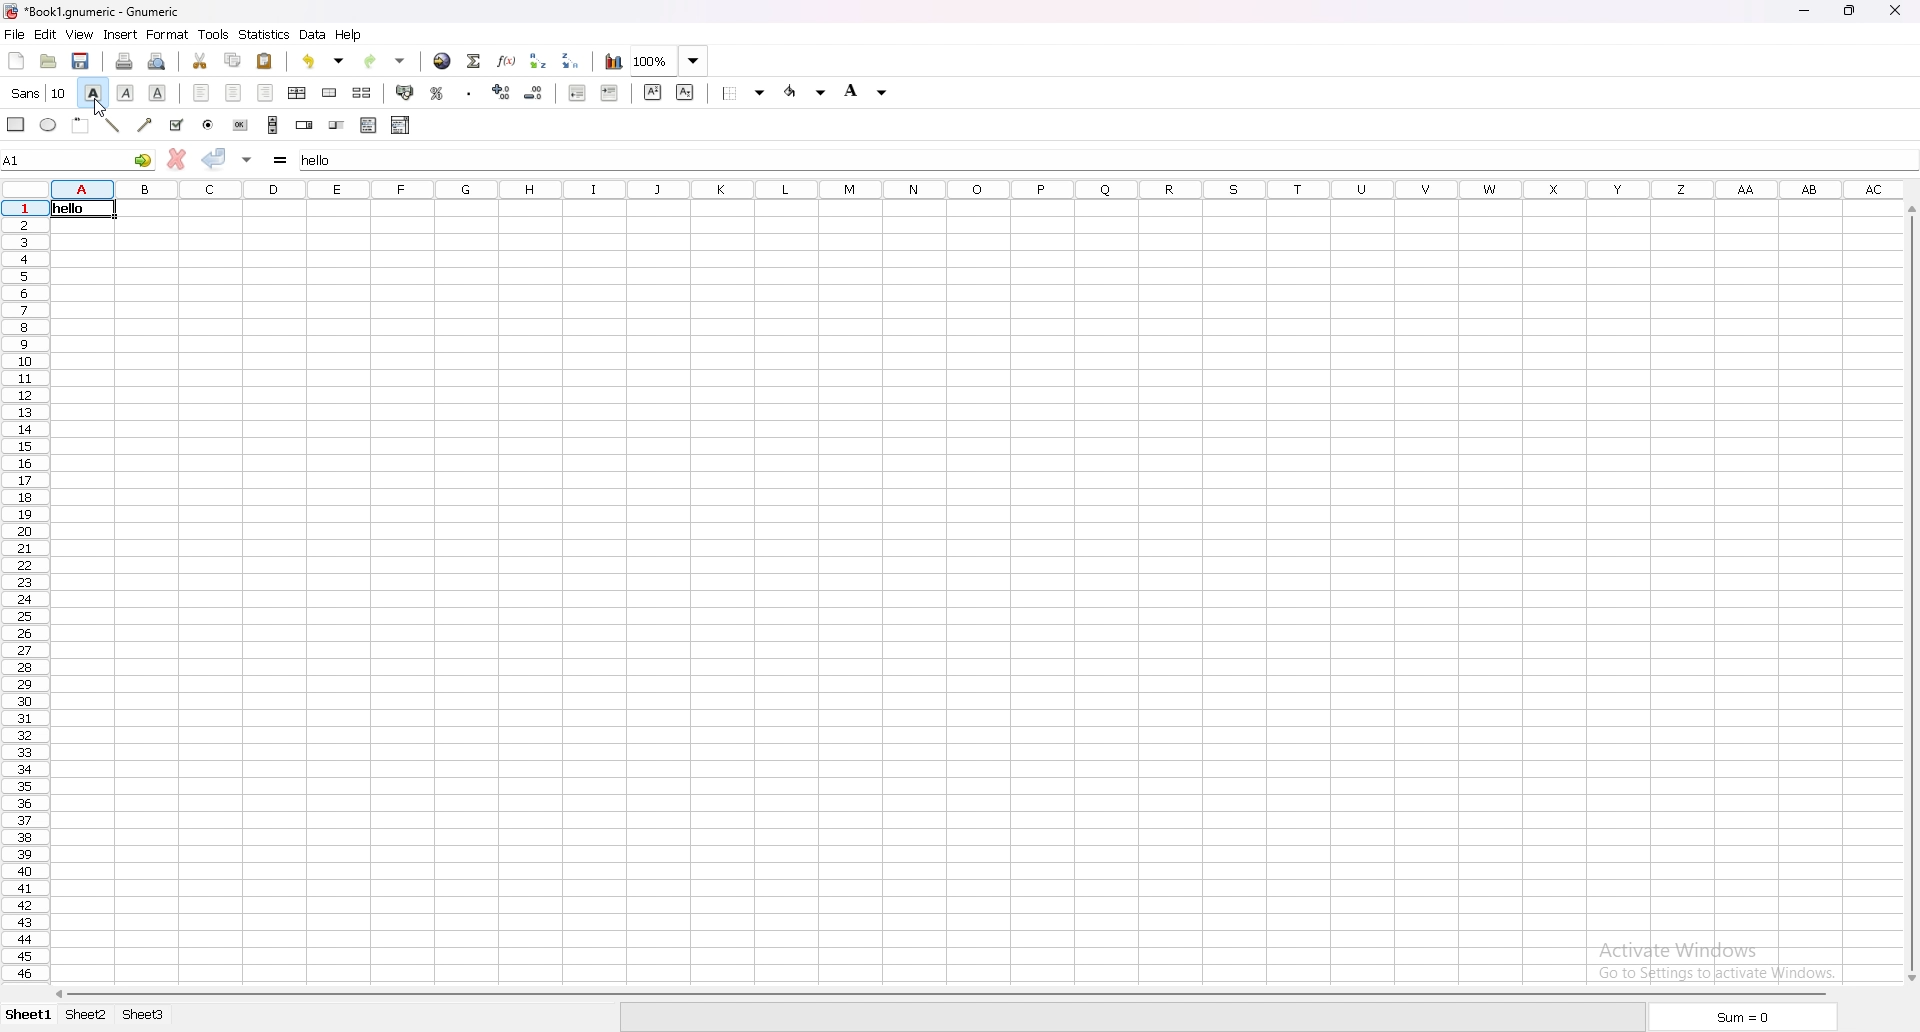 The image size is (1920, 1032). Describe the element at coordinates (442, 61) in the screenshot. I see `hyperlink` at that location.